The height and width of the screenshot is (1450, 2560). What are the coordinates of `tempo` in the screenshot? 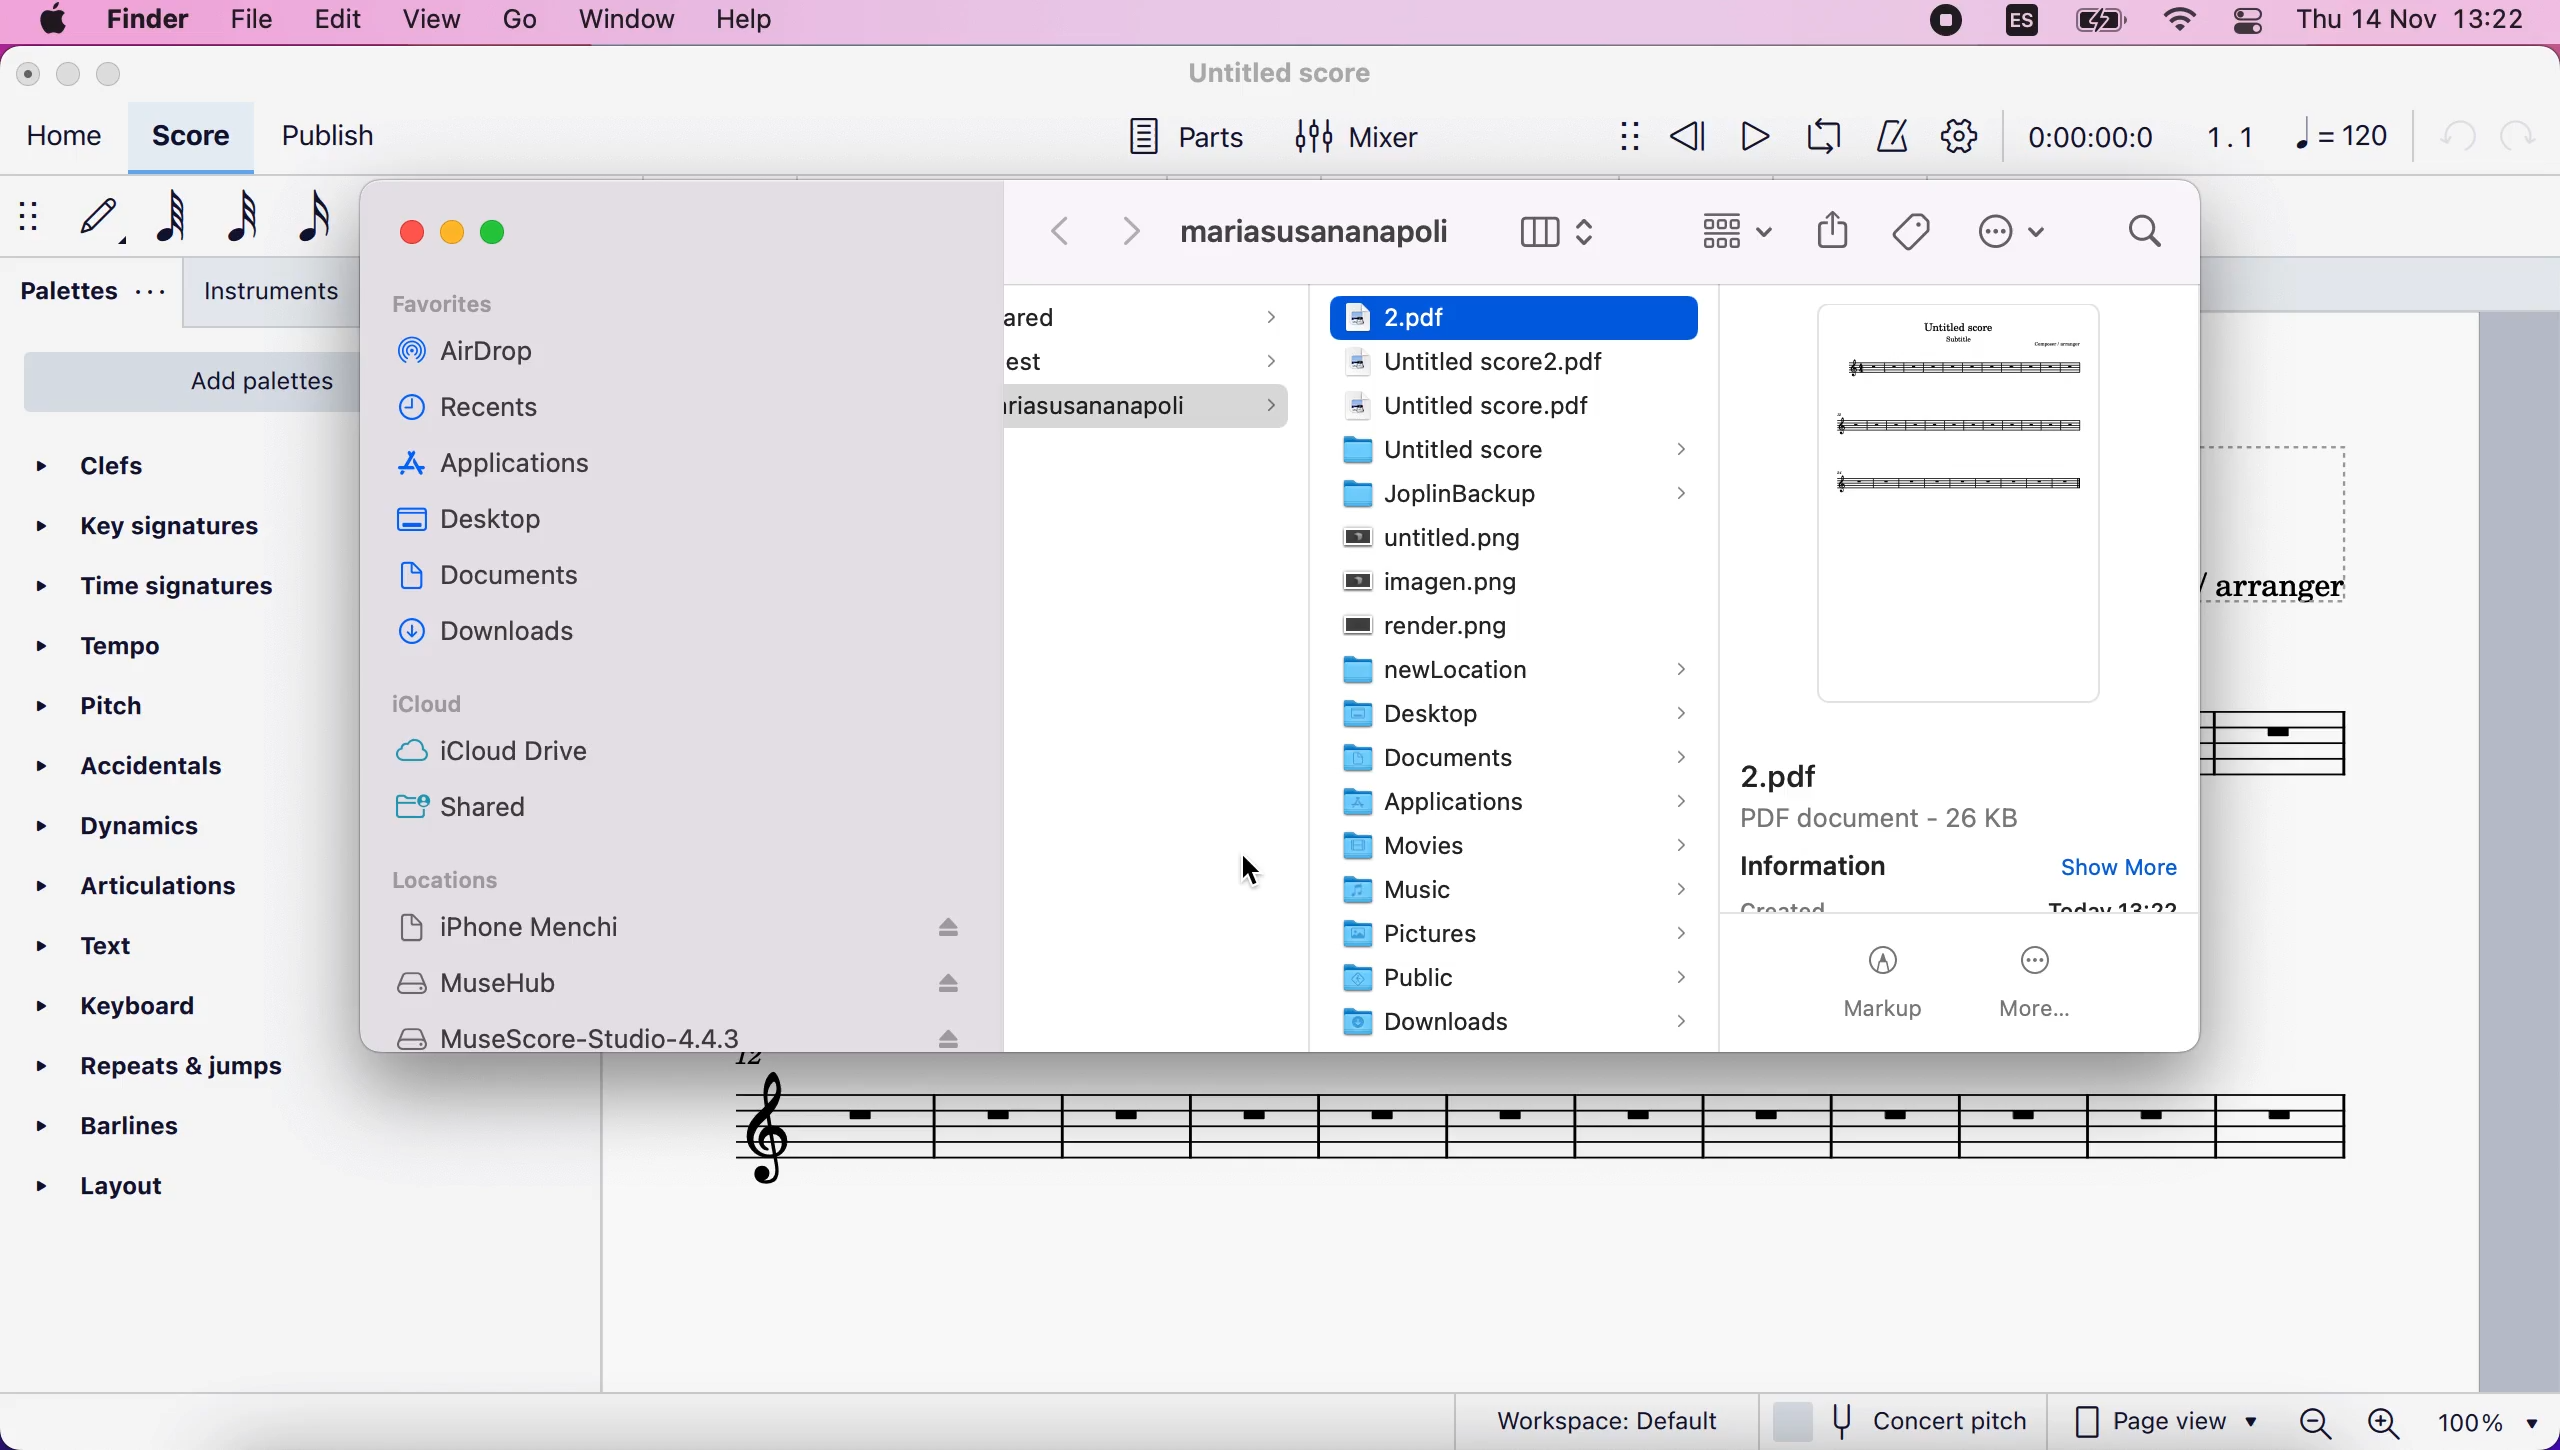 It's located at (134, 643).